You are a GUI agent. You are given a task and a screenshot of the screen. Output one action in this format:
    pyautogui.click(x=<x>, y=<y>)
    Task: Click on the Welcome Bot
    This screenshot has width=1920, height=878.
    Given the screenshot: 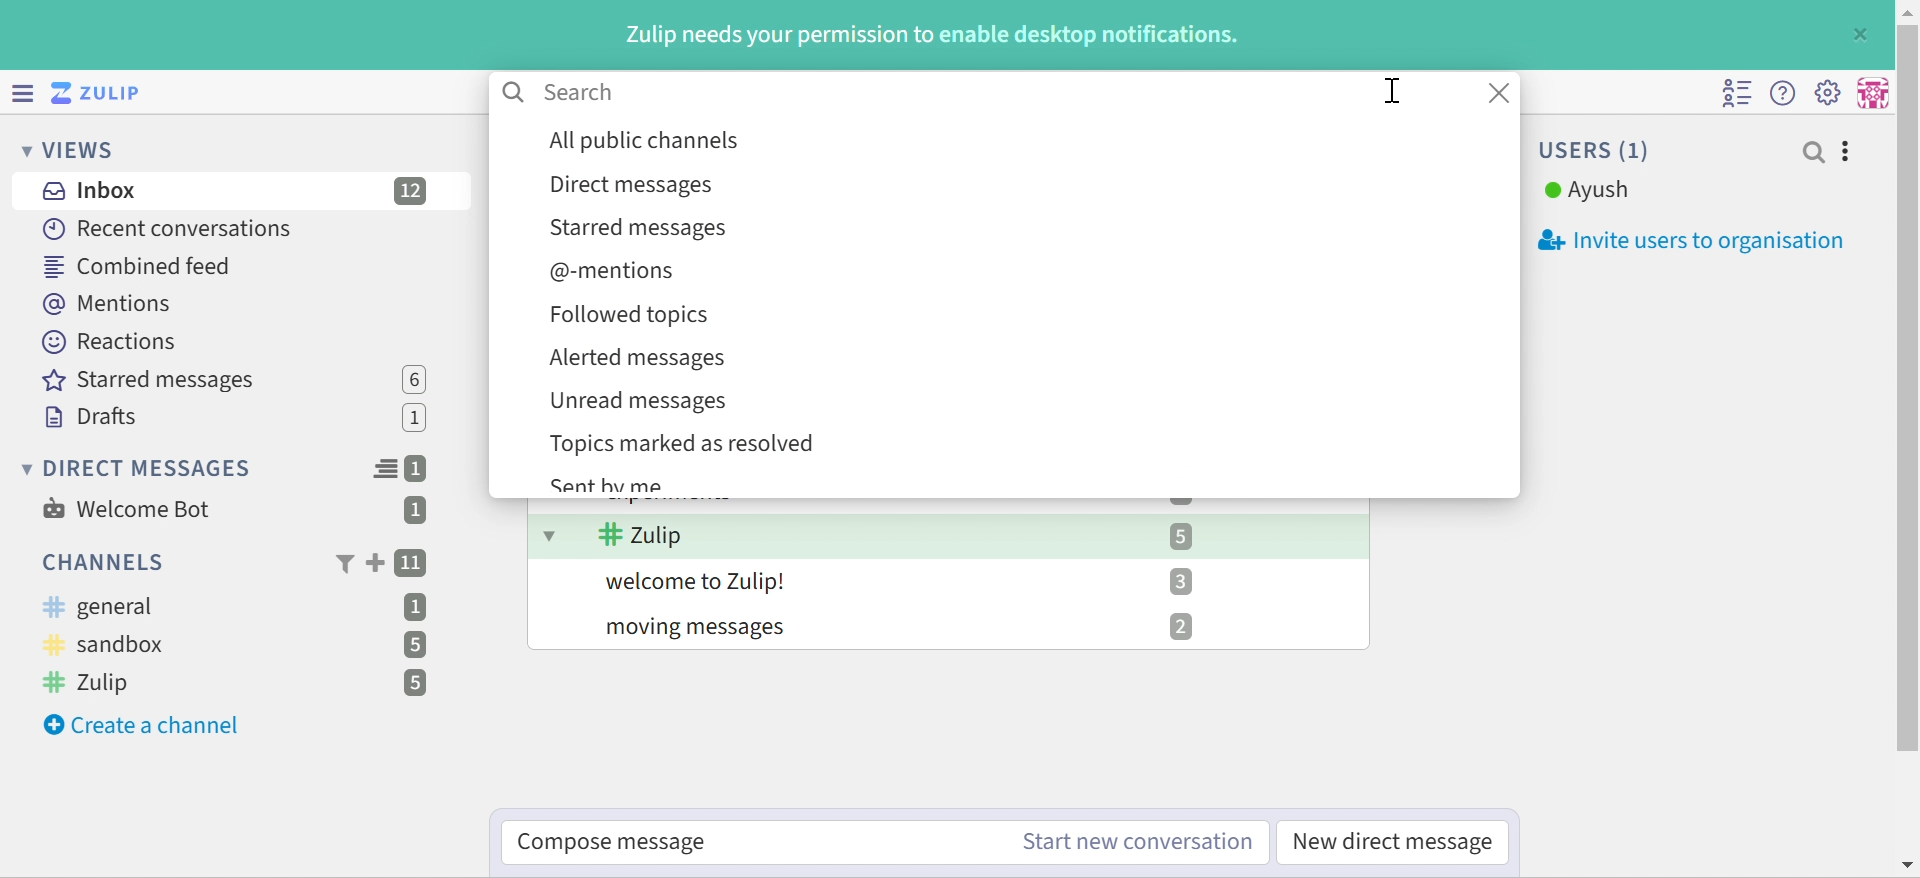 What is the action you would take?
    pyautogui.click(x=127, y=509)
    